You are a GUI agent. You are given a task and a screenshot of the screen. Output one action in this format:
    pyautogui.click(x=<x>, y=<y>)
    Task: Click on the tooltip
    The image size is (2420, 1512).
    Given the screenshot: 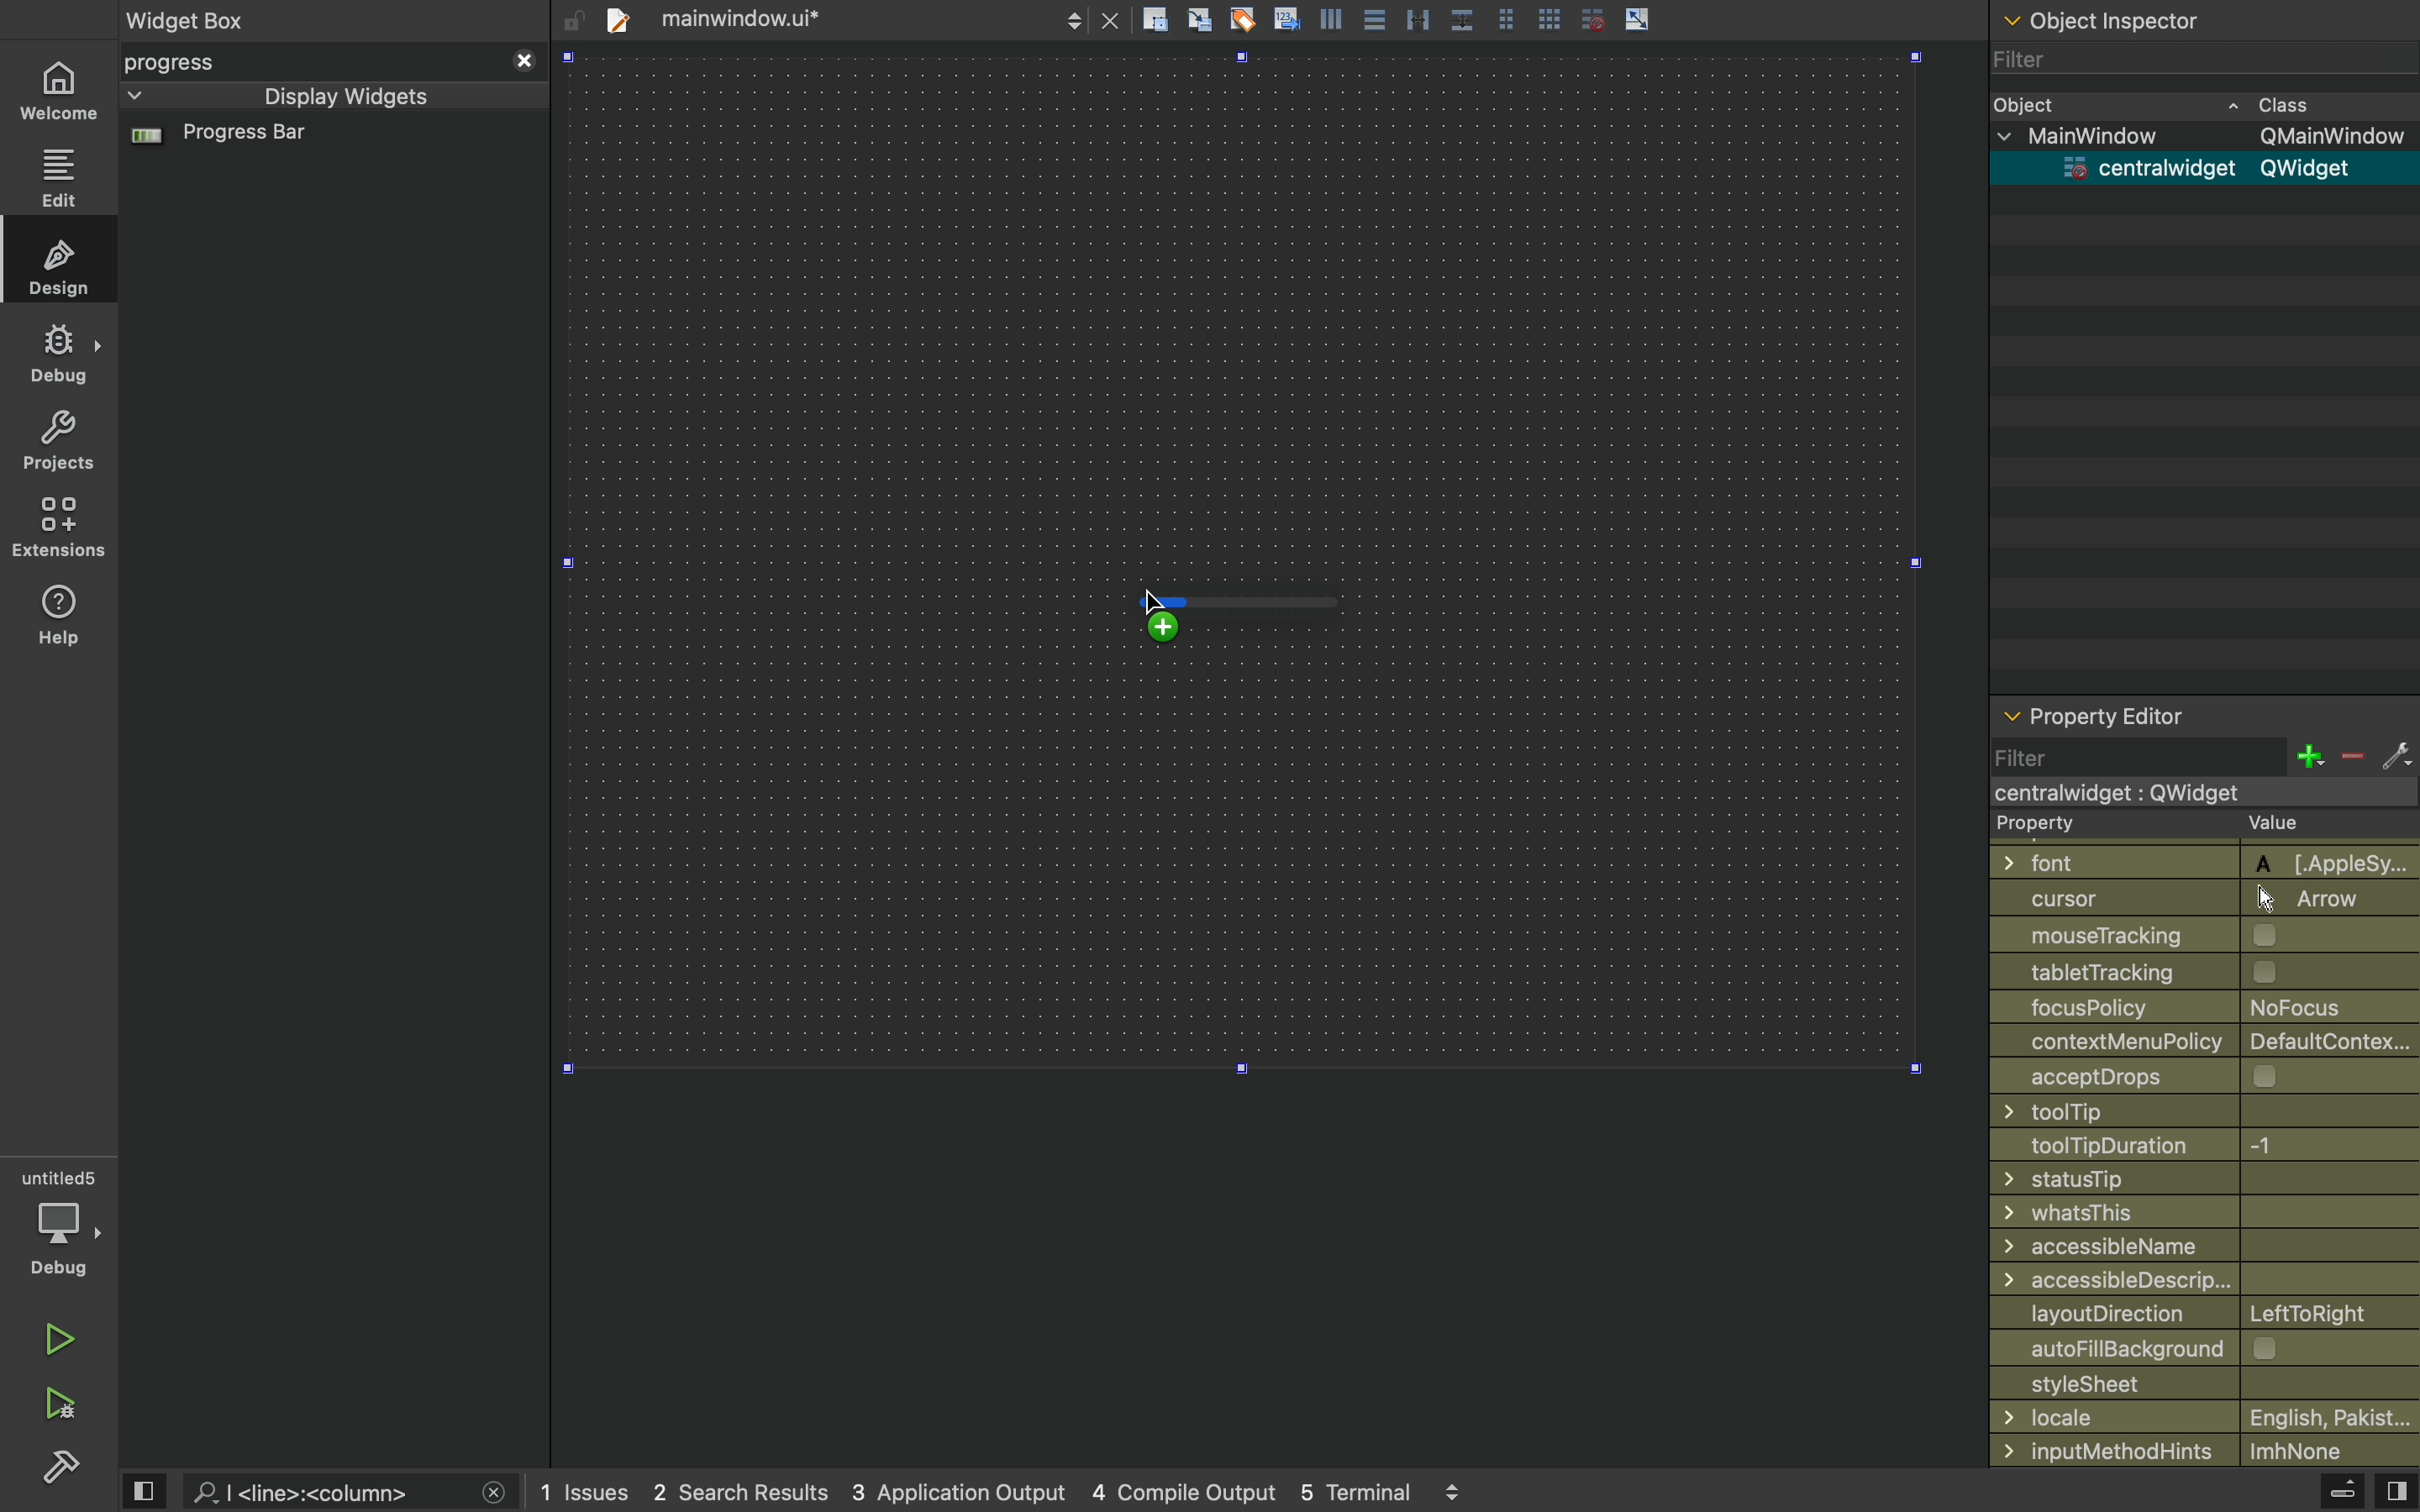 What is the action you would take?
    pyautogui.click(x=2185, y=1111)
    